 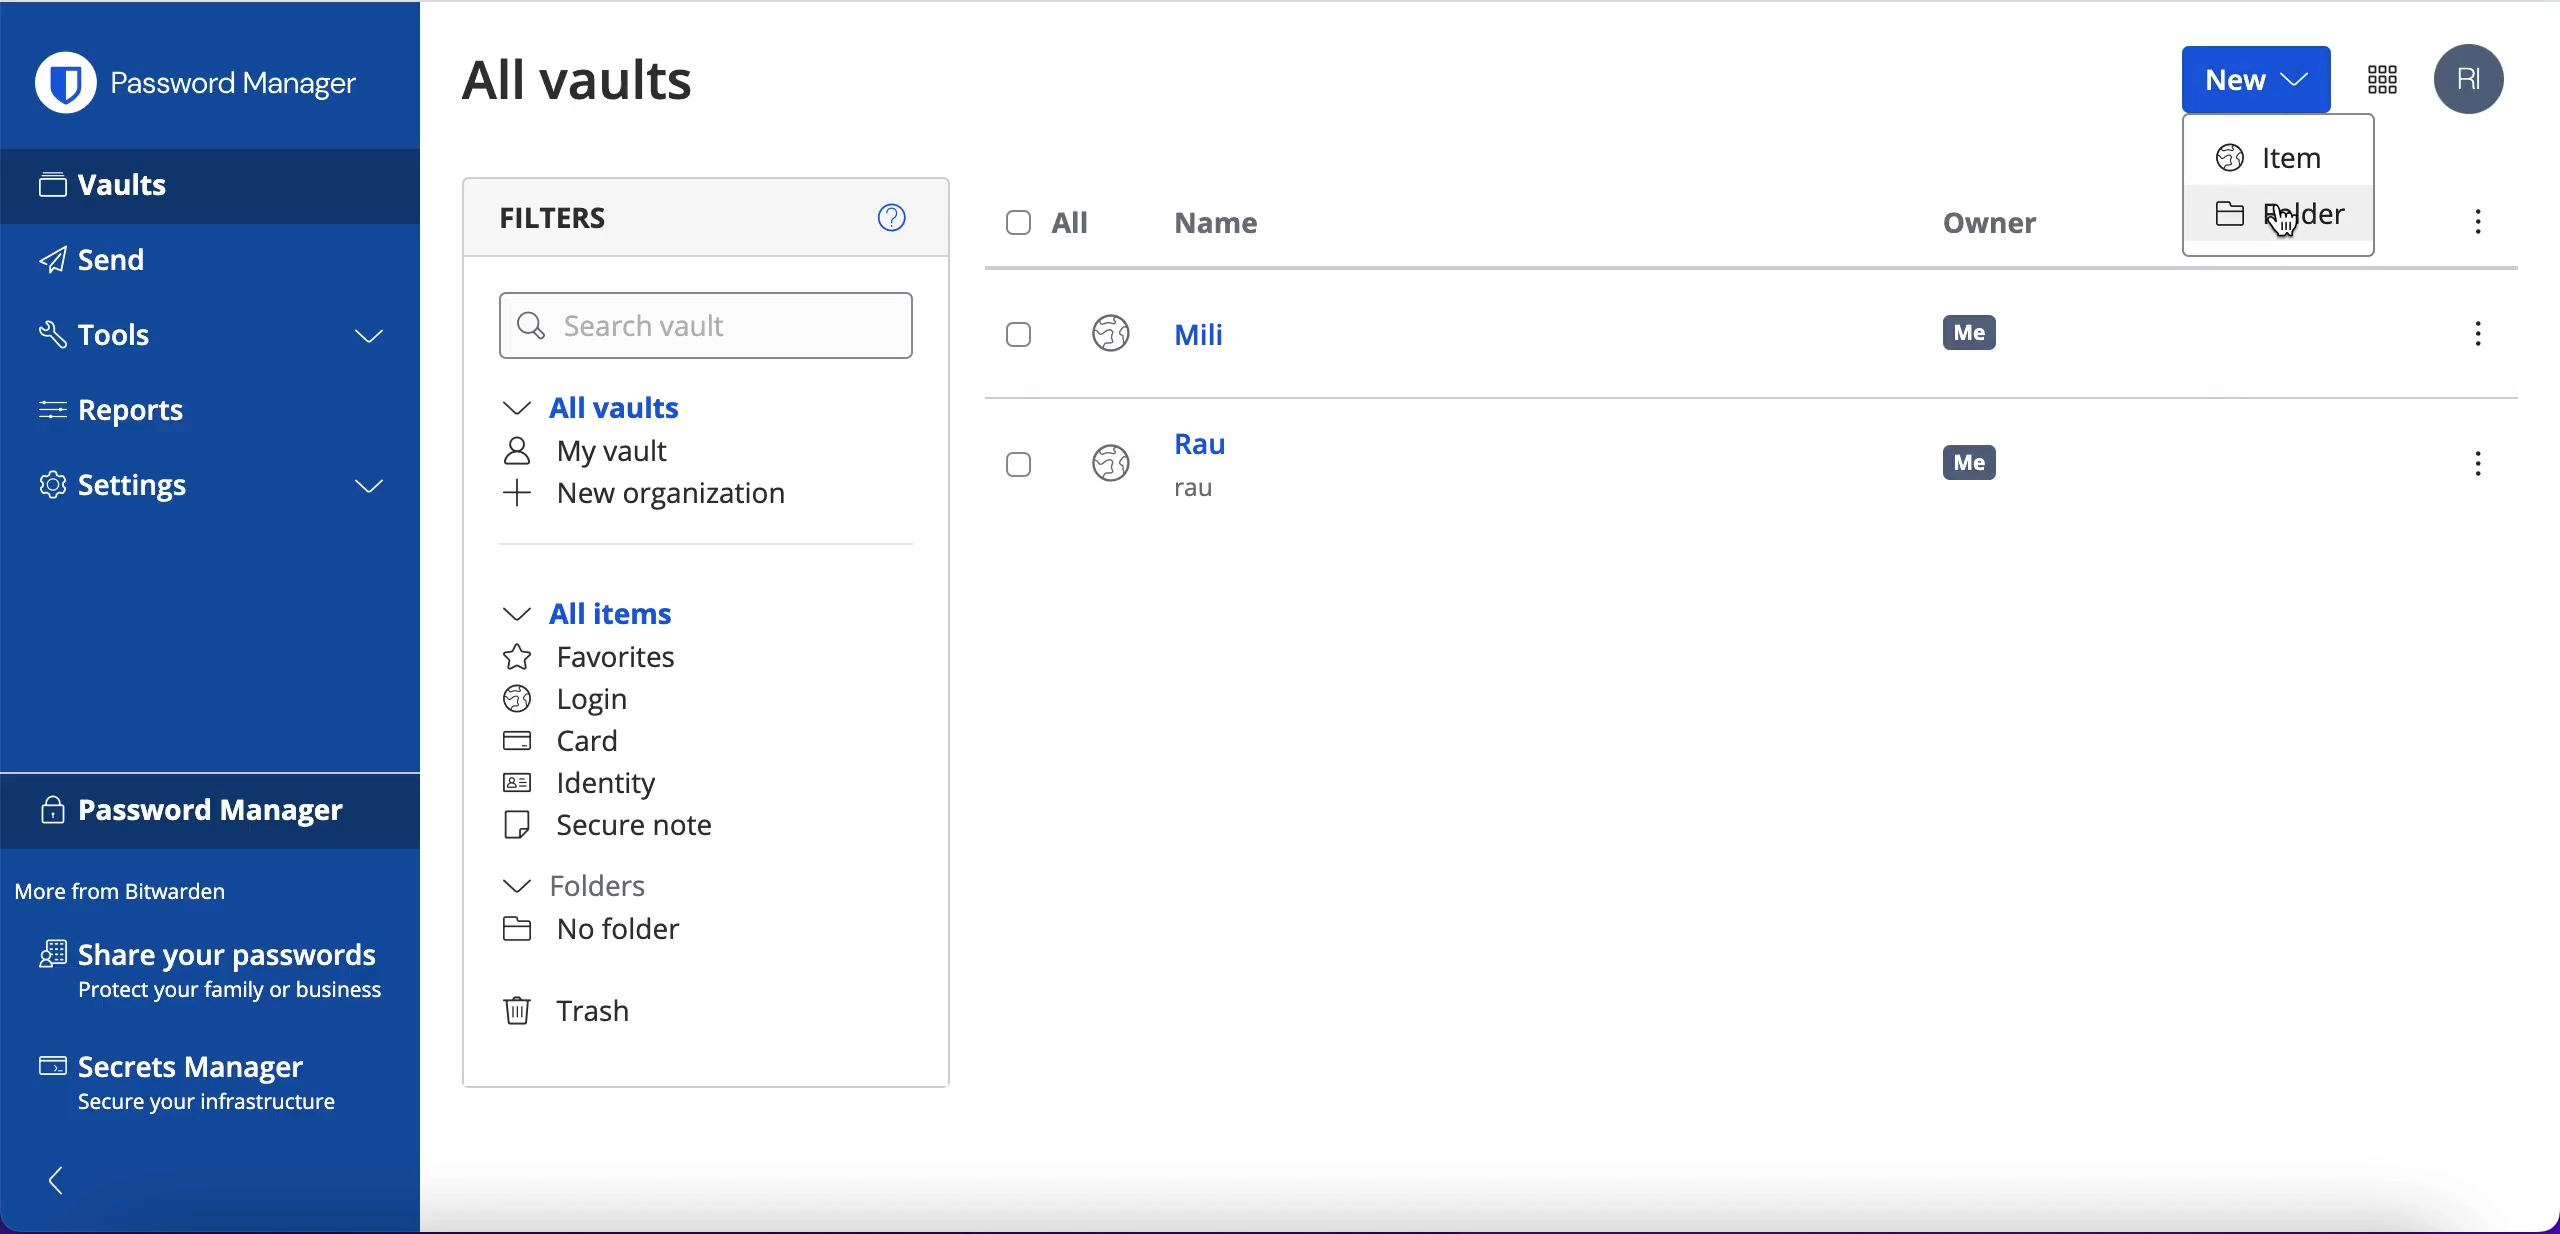 I want to click on folders, so click(x=597, y=889).